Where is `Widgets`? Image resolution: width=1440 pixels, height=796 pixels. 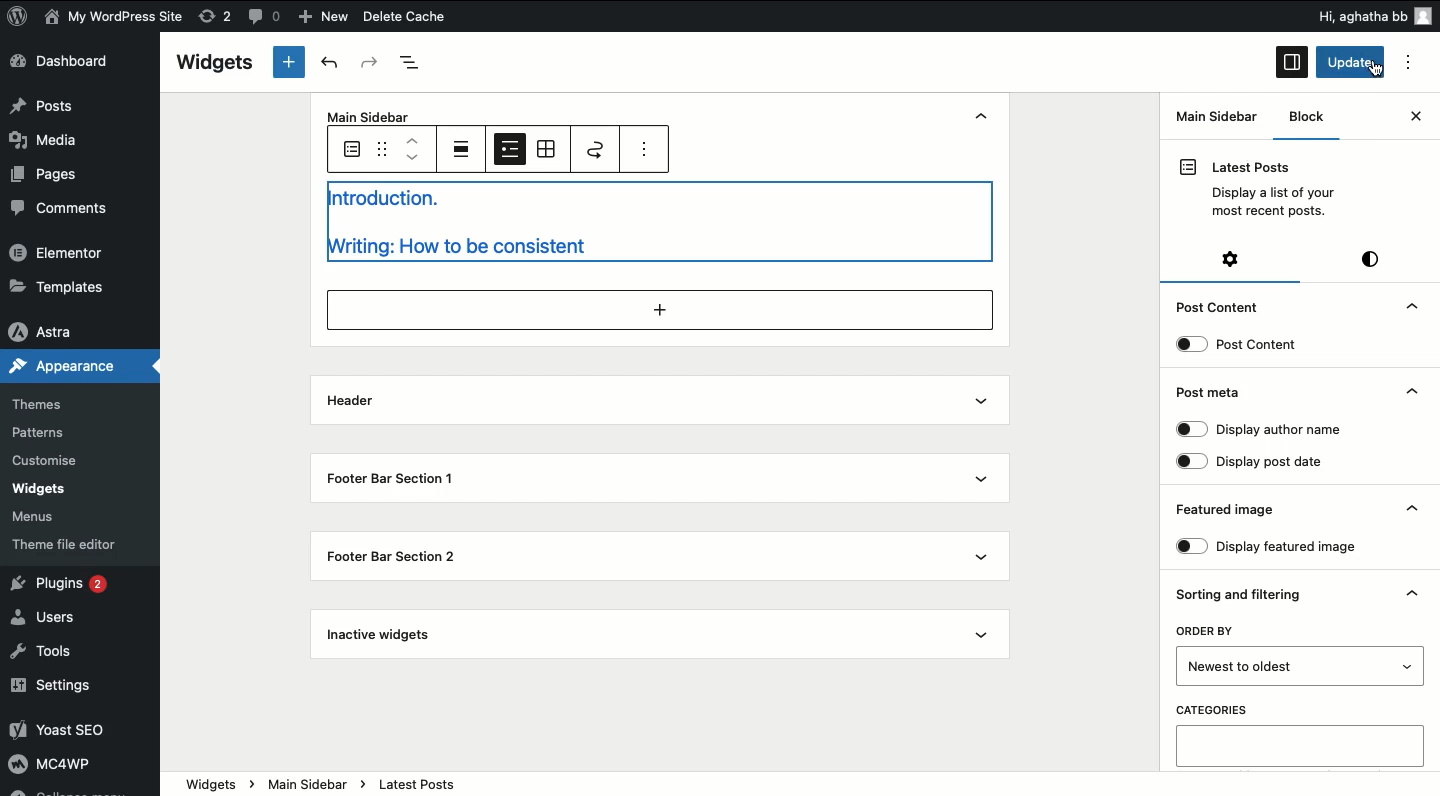
Widgets is located at coordinates (219, 64).